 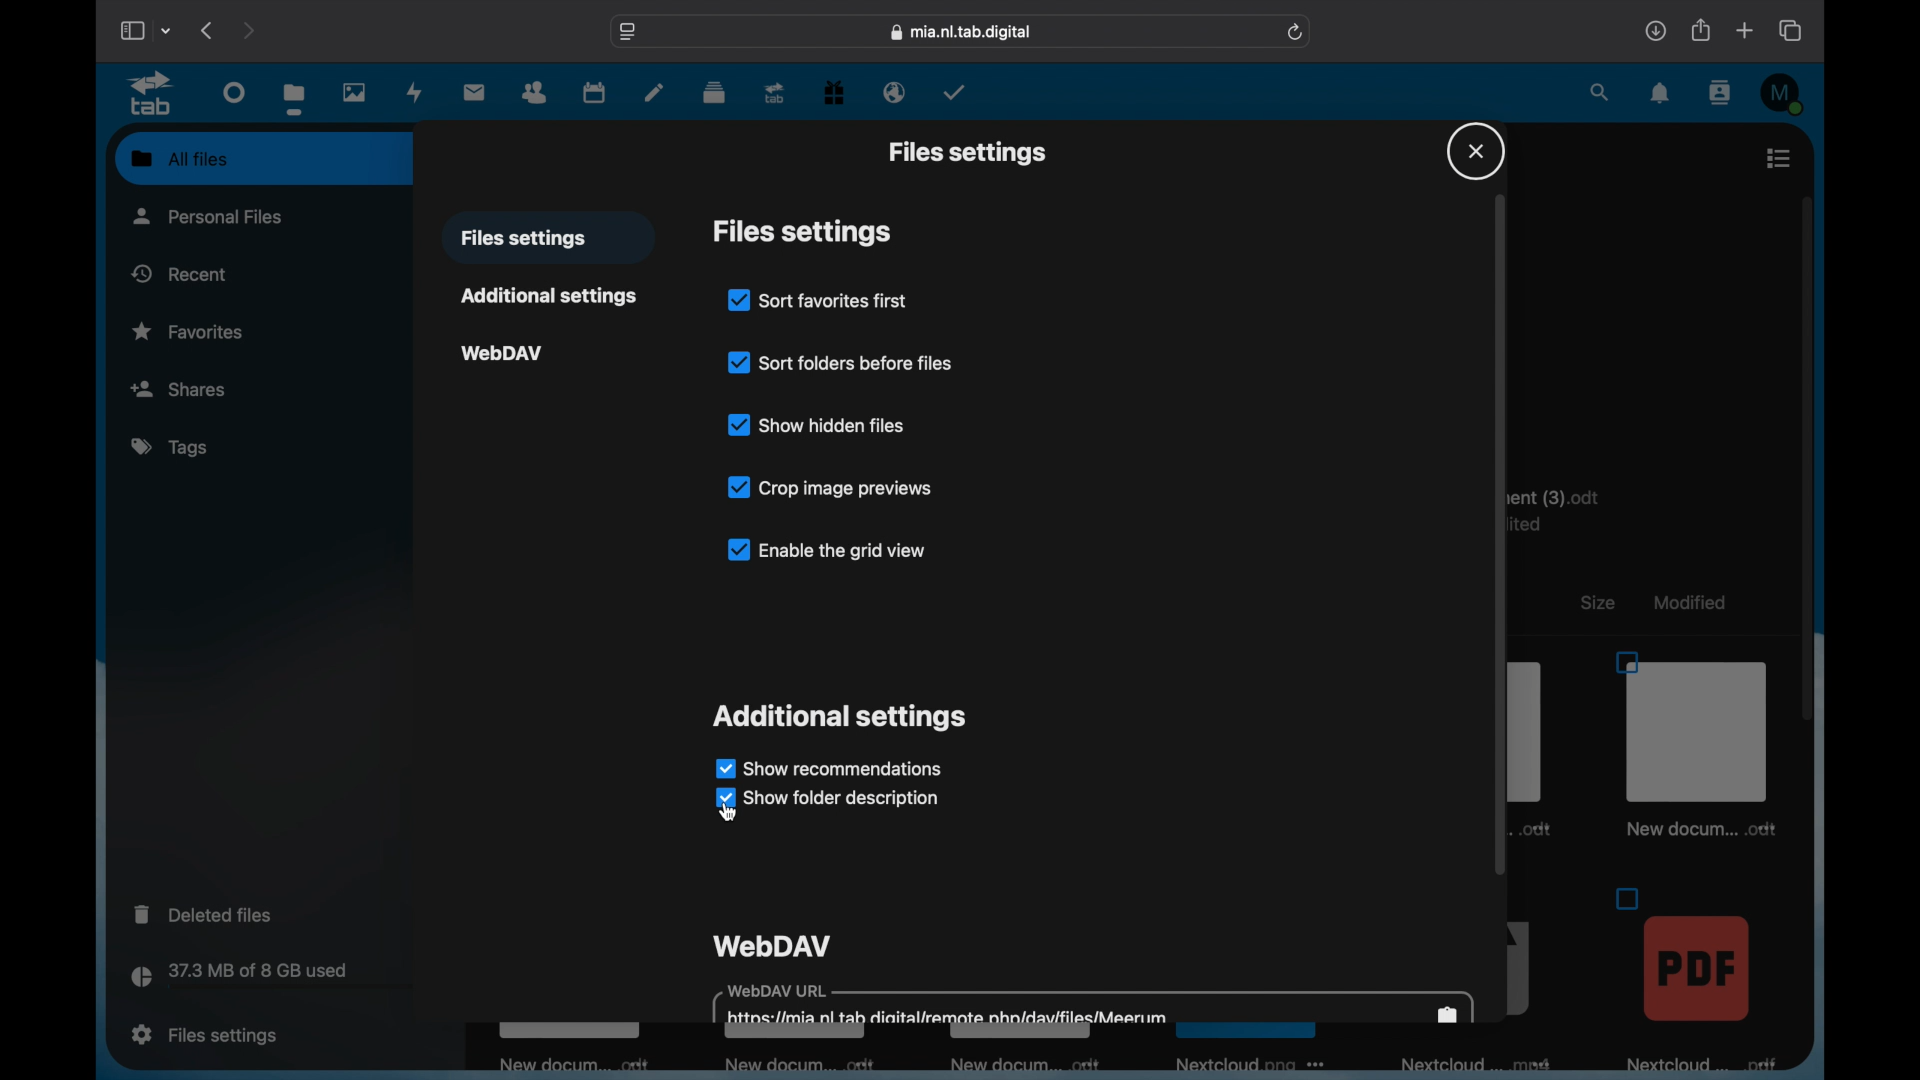 I want to click on storage, so click(x=280, y=978).